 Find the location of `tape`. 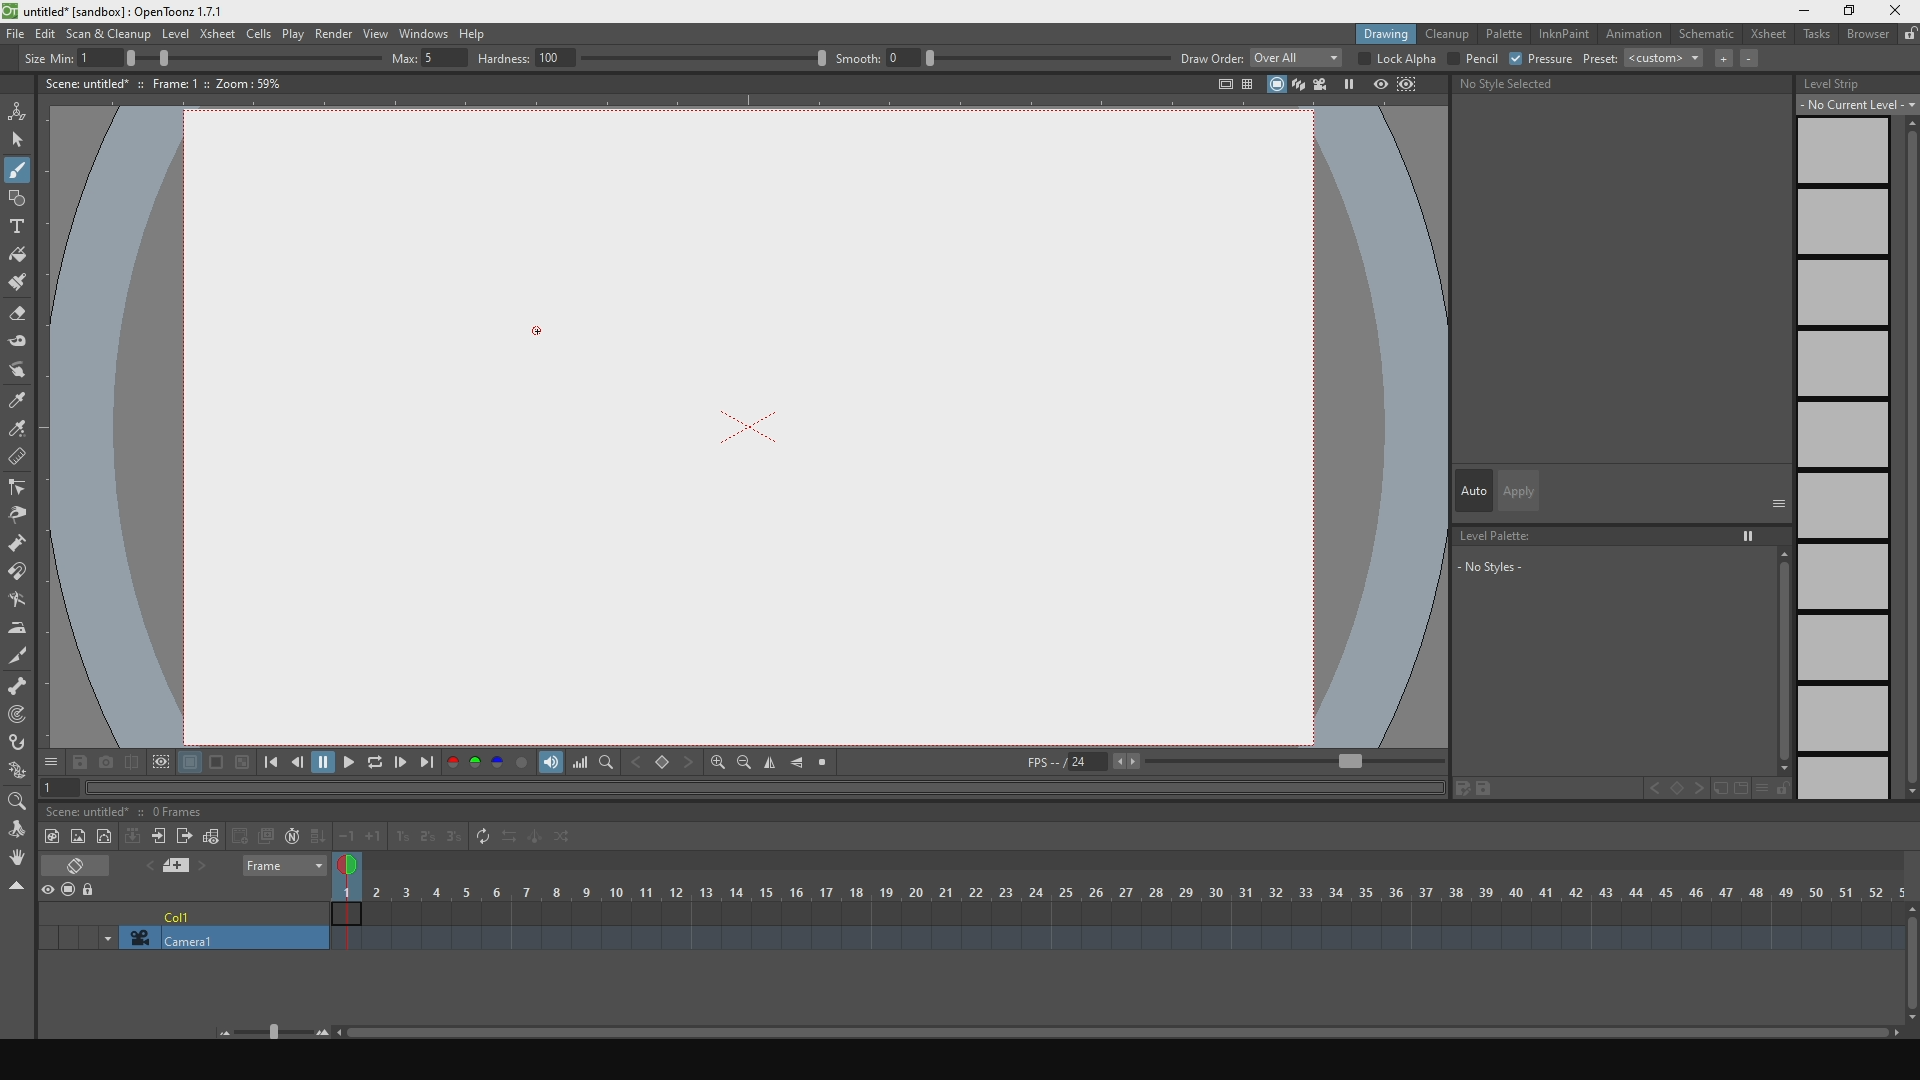

tape is located at coordinates (20, 345).